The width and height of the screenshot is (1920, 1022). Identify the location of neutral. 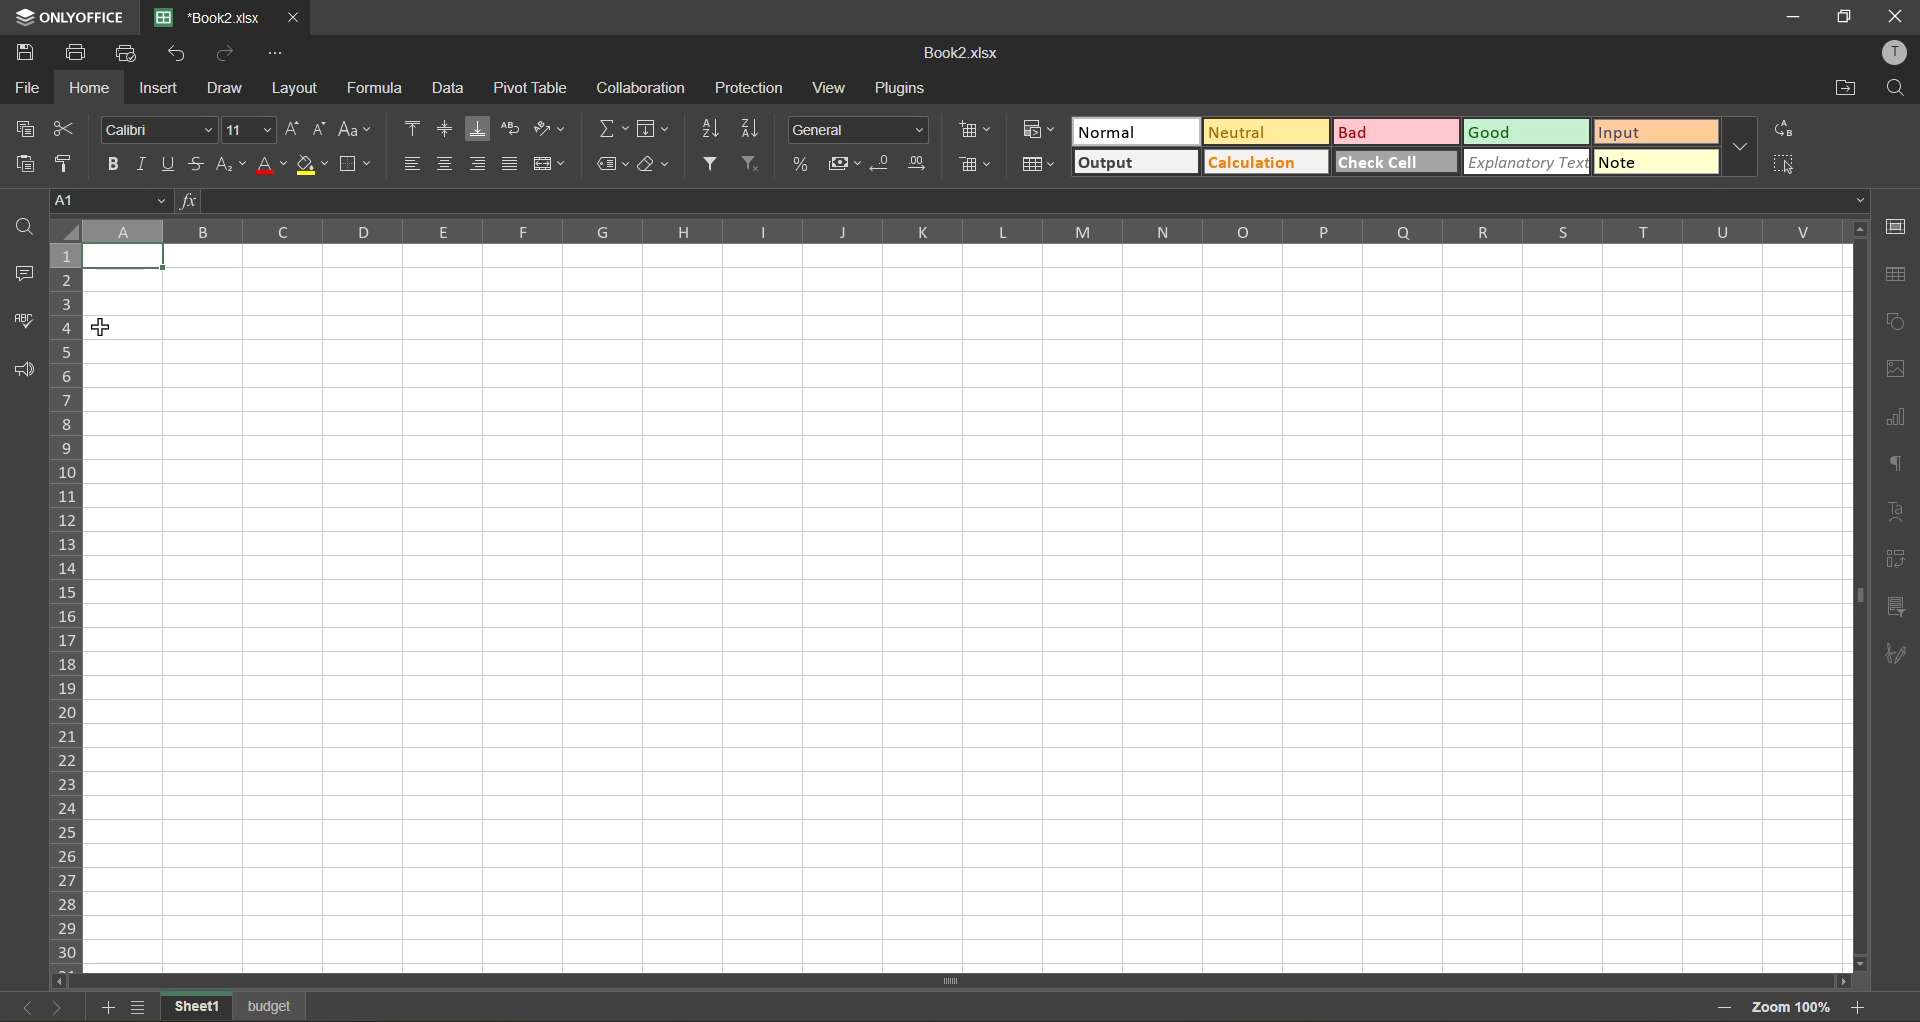
(1268, 131).